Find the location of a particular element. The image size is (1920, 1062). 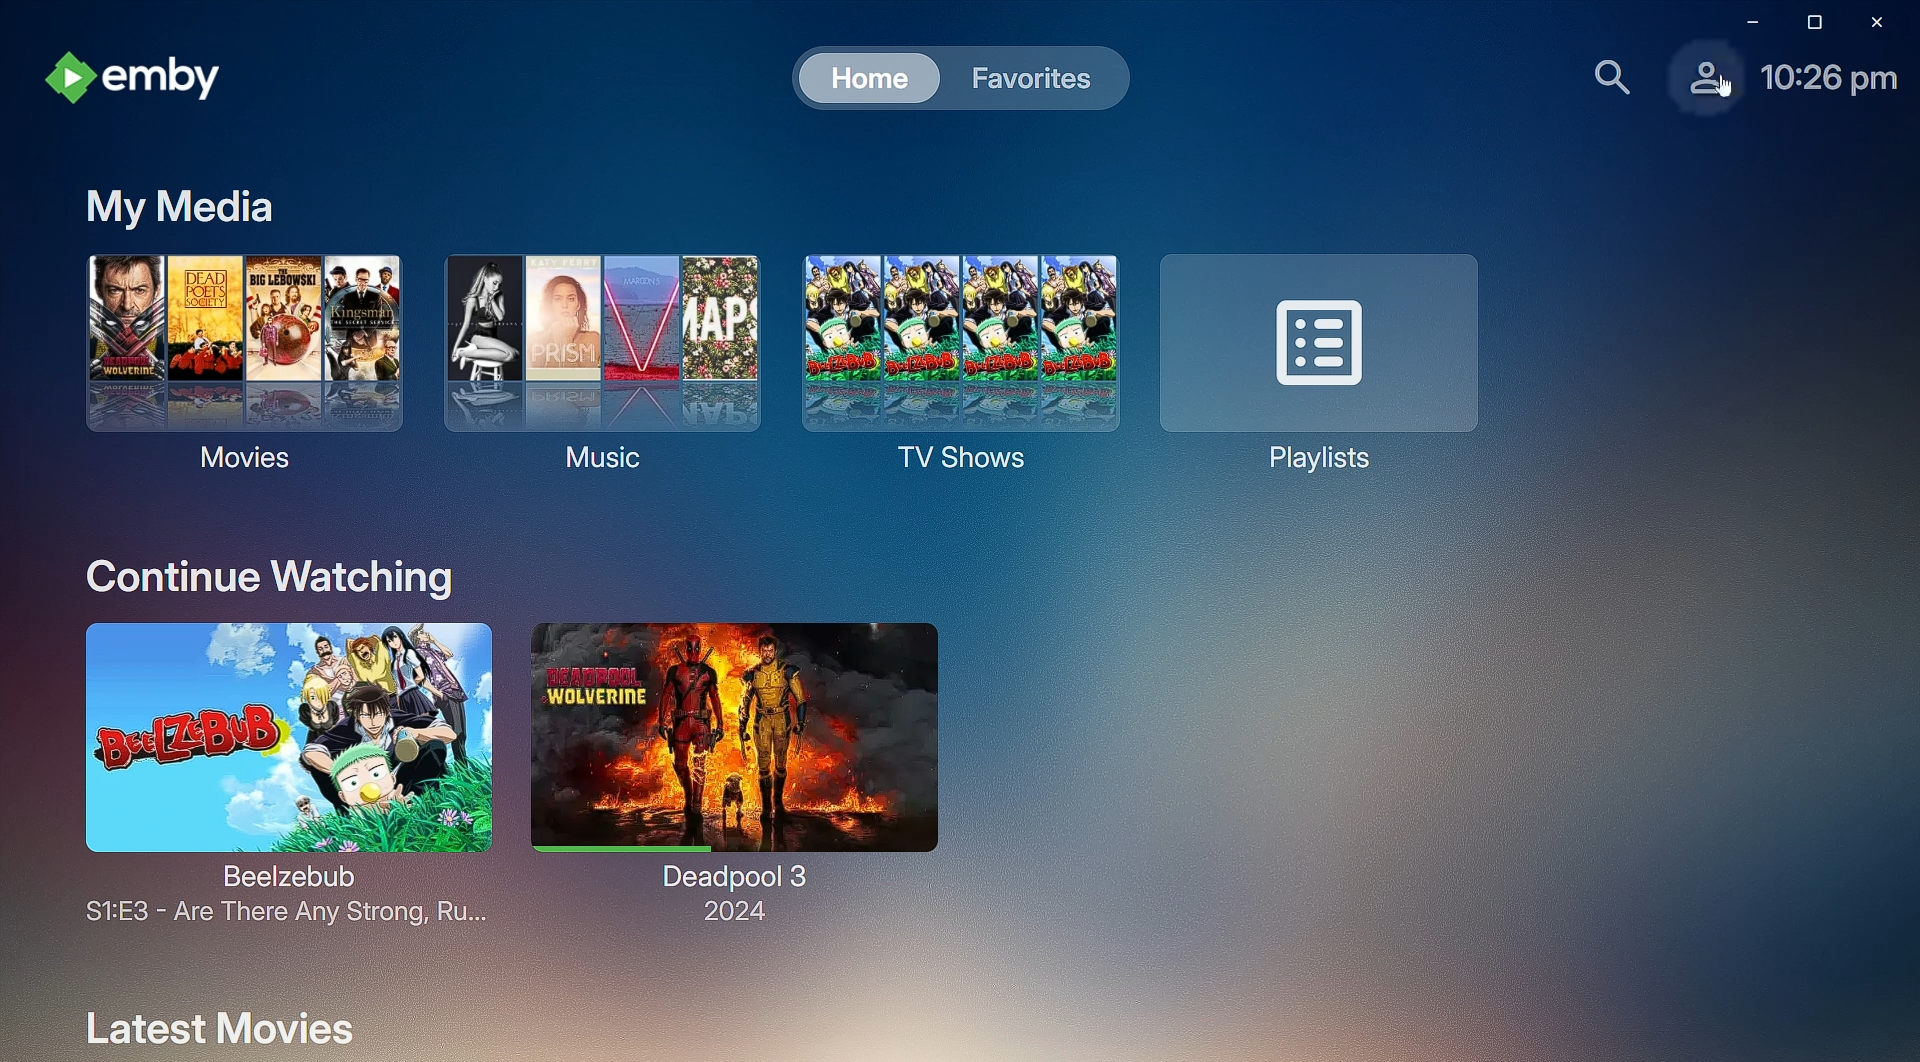

Home is located at coordinates (856, 76).